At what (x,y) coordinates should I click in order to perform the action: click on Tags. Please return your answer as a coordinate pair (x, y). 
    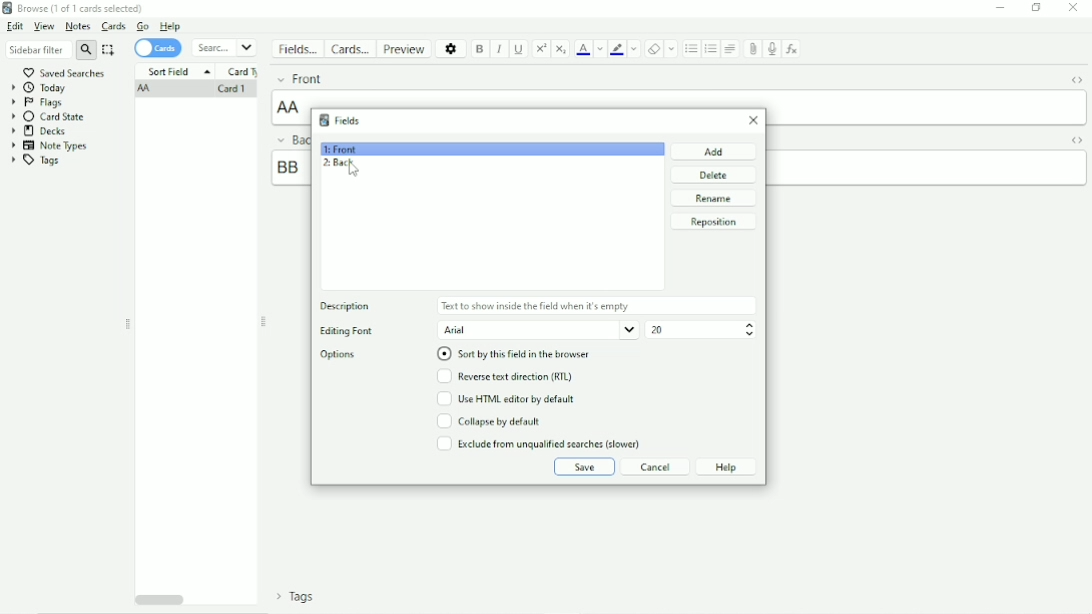
    Looking at the image, I should click on (296, 596).